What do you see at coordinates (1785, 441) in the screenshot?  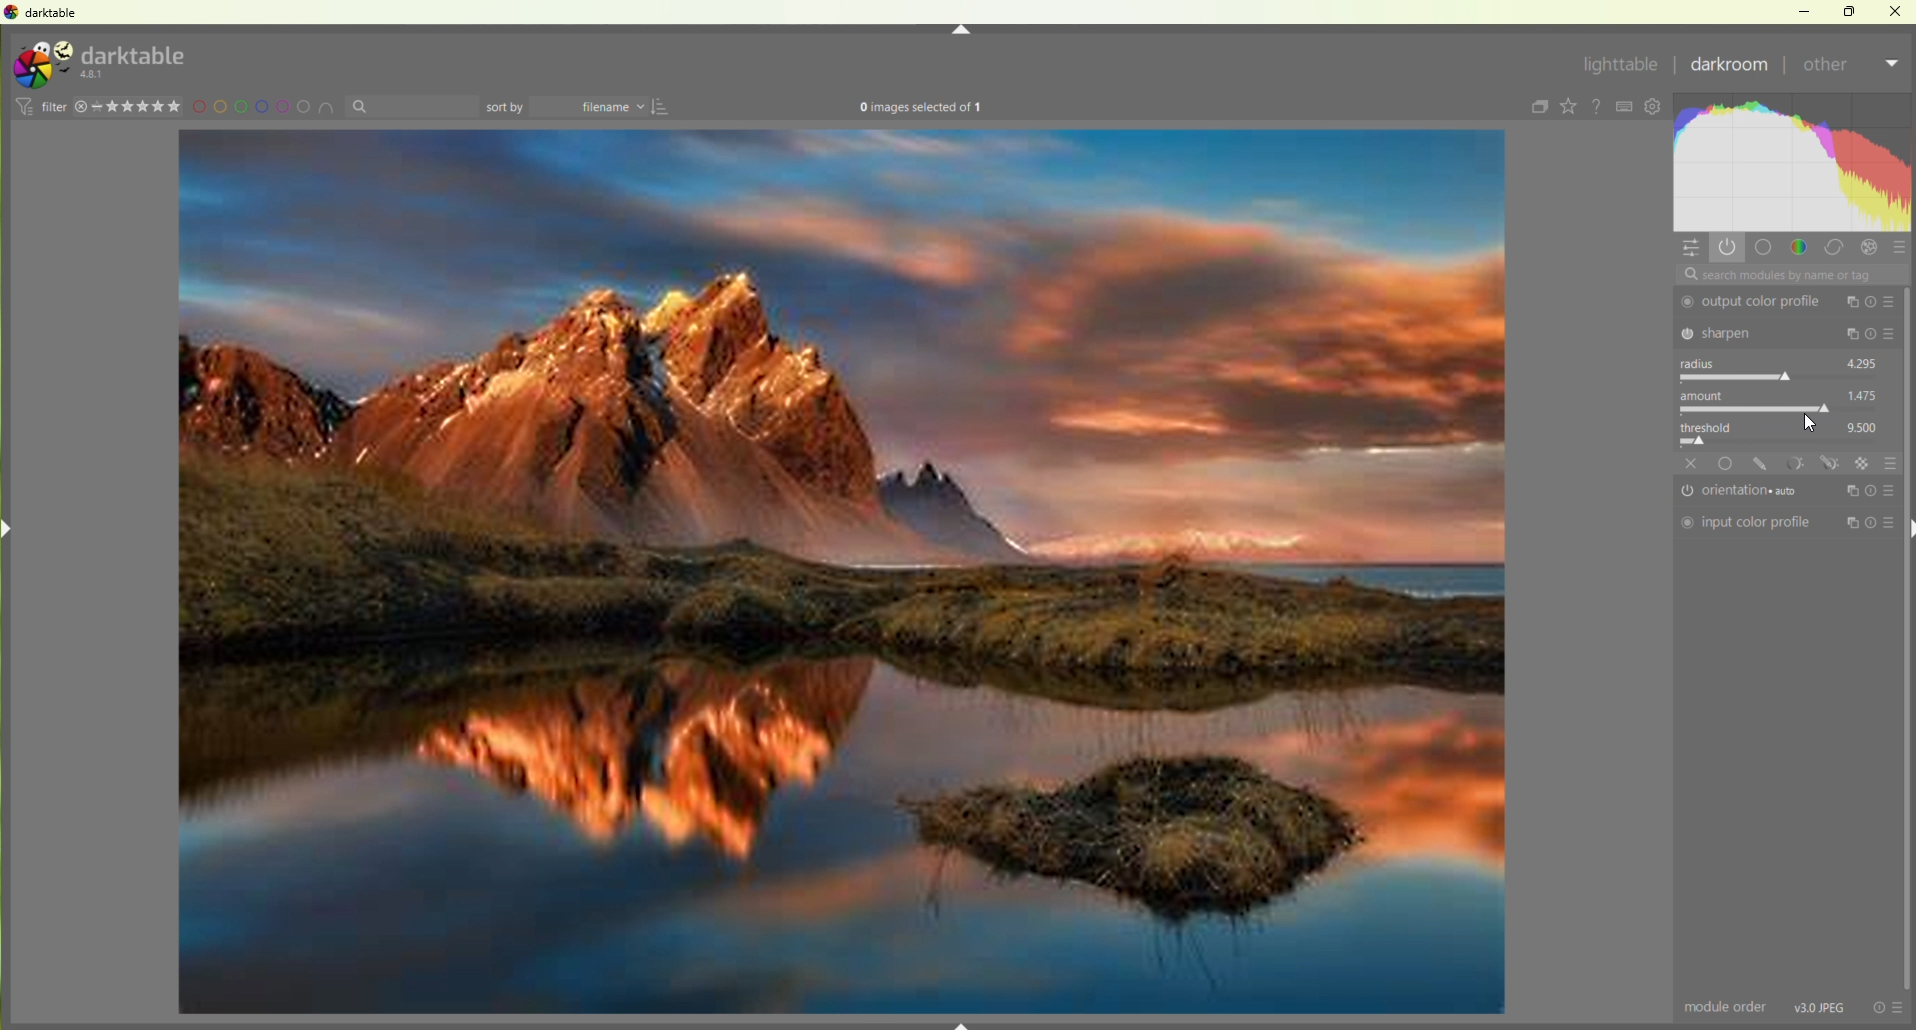 I see `input slider` at bounding box center [1785, 441].